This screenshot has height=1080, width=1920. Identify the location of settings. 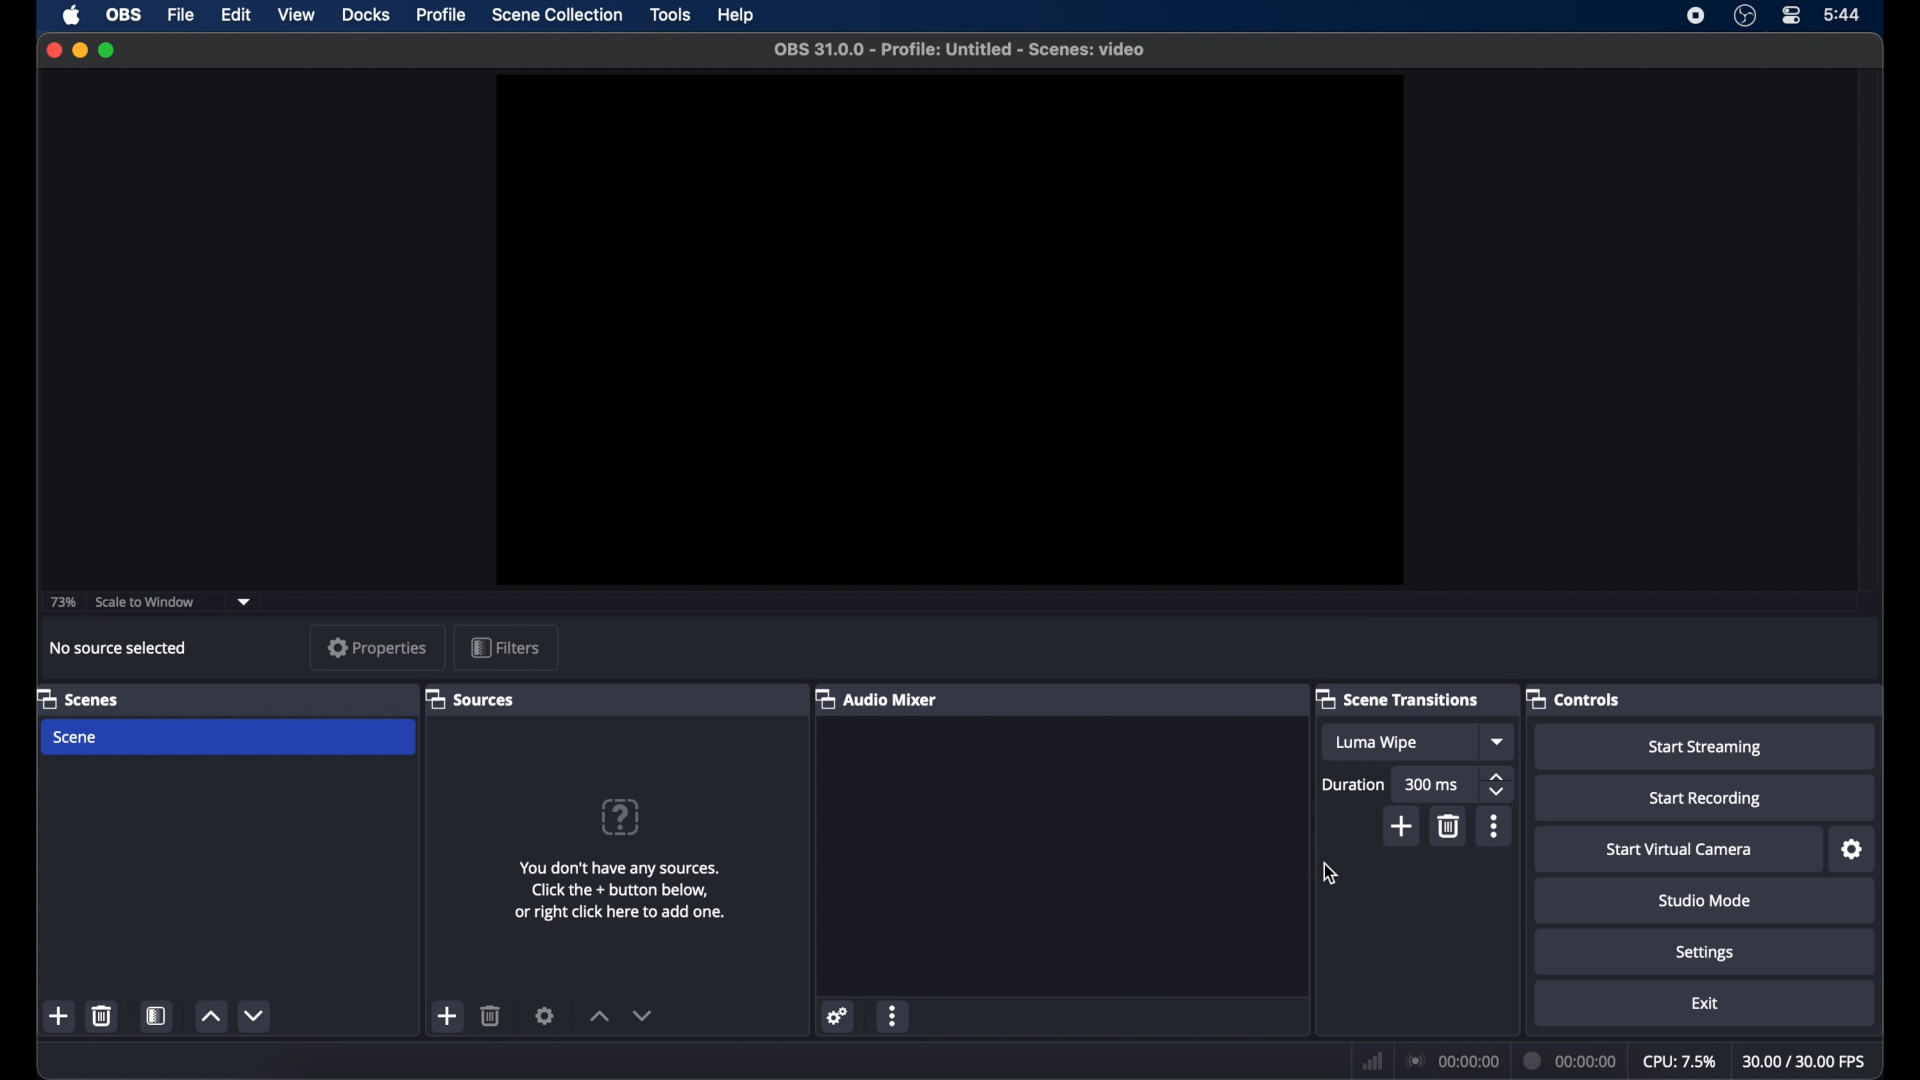
(838, 1018).